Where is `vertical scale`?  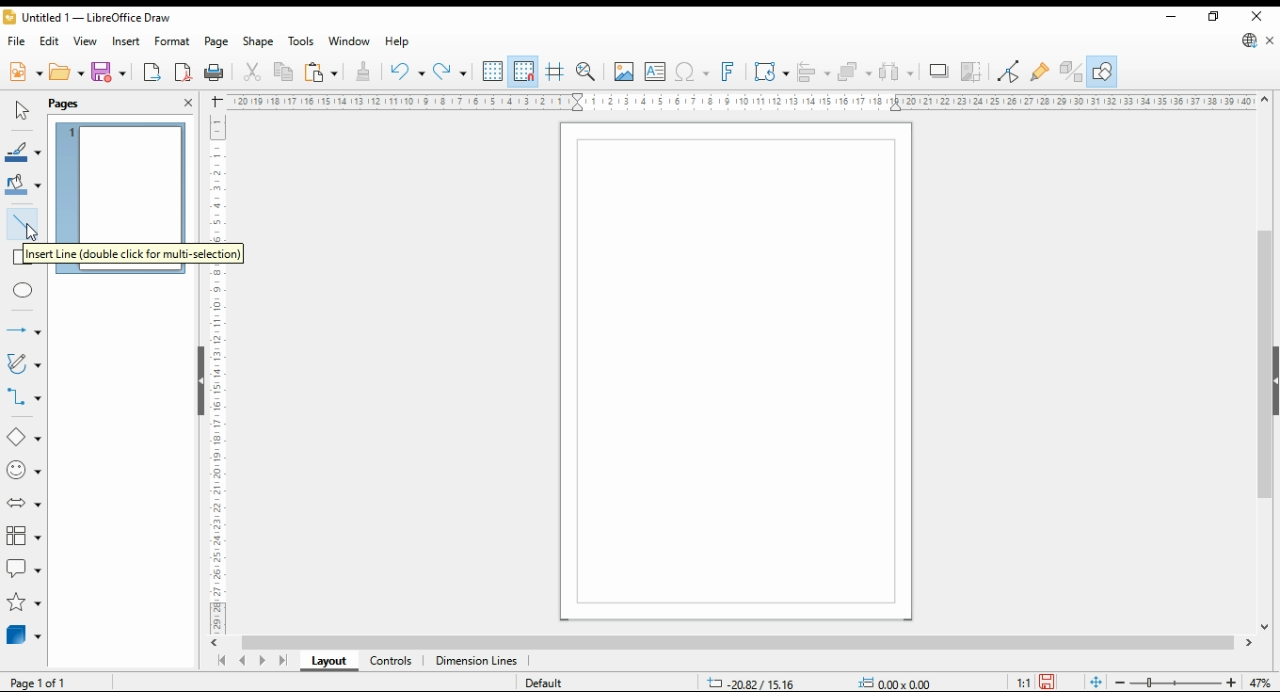
vertical scale is located at coordinates (220, 373).